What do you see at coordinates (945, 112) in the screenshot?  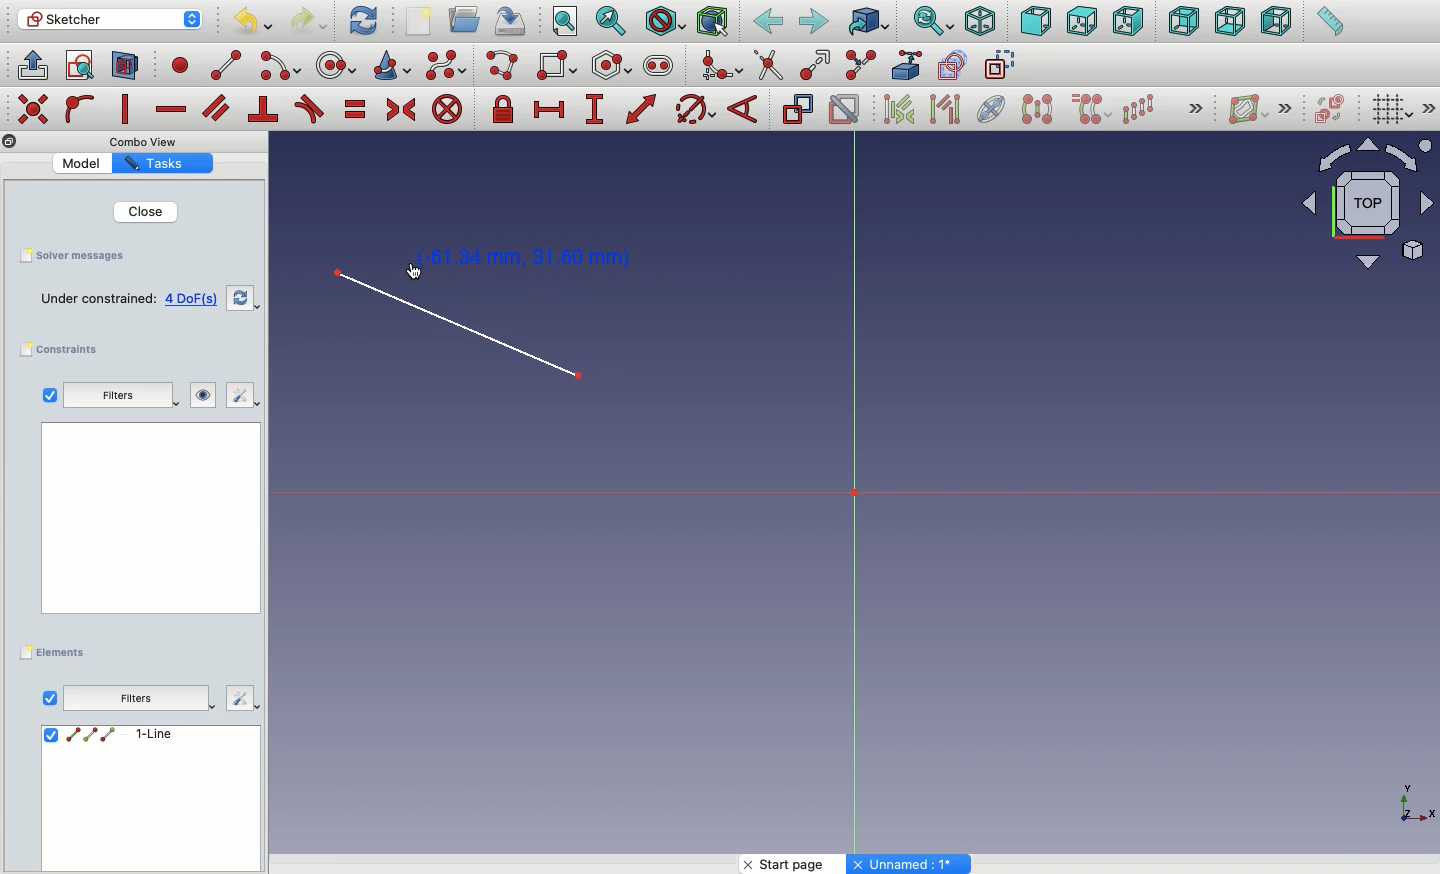 I see `Associated geometry` at bounding box center [945, 112].